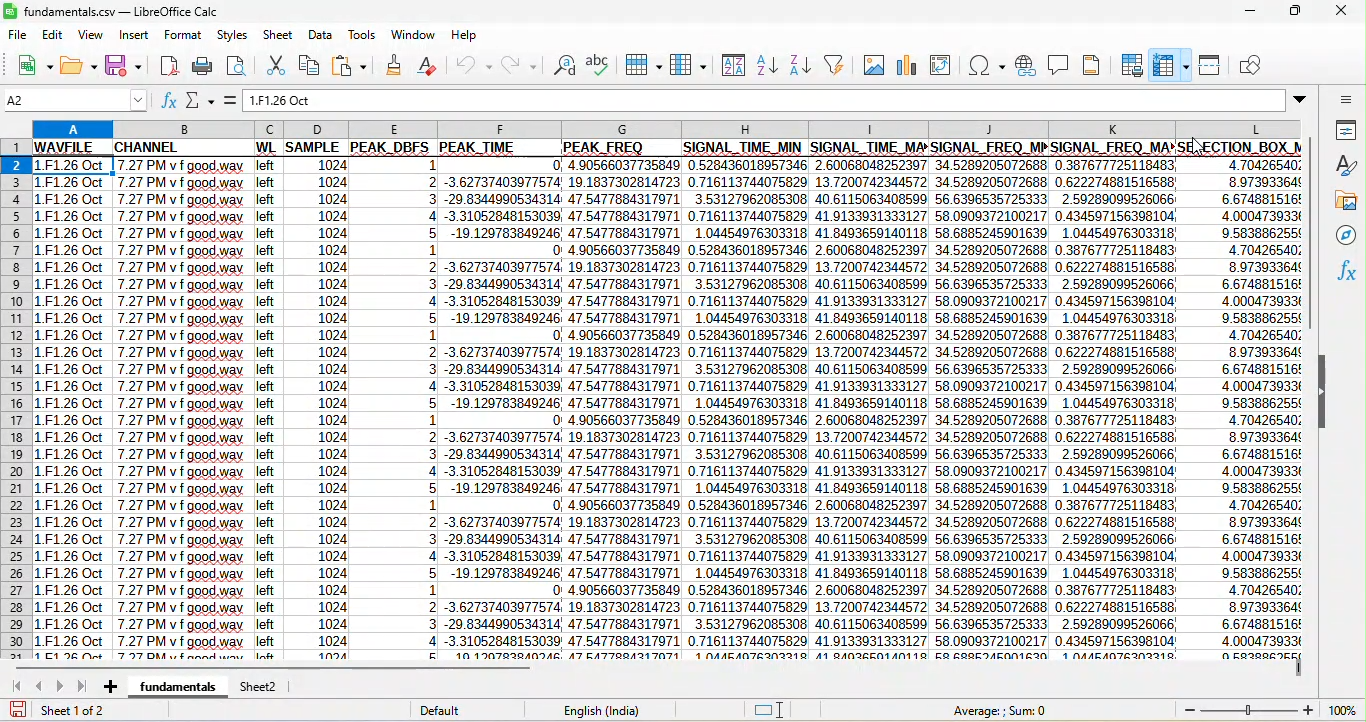 The image size is (1366, 722). Describe the element at coordinates (168, 66) in the screenshot. I see `export directly as pdf` at that location.